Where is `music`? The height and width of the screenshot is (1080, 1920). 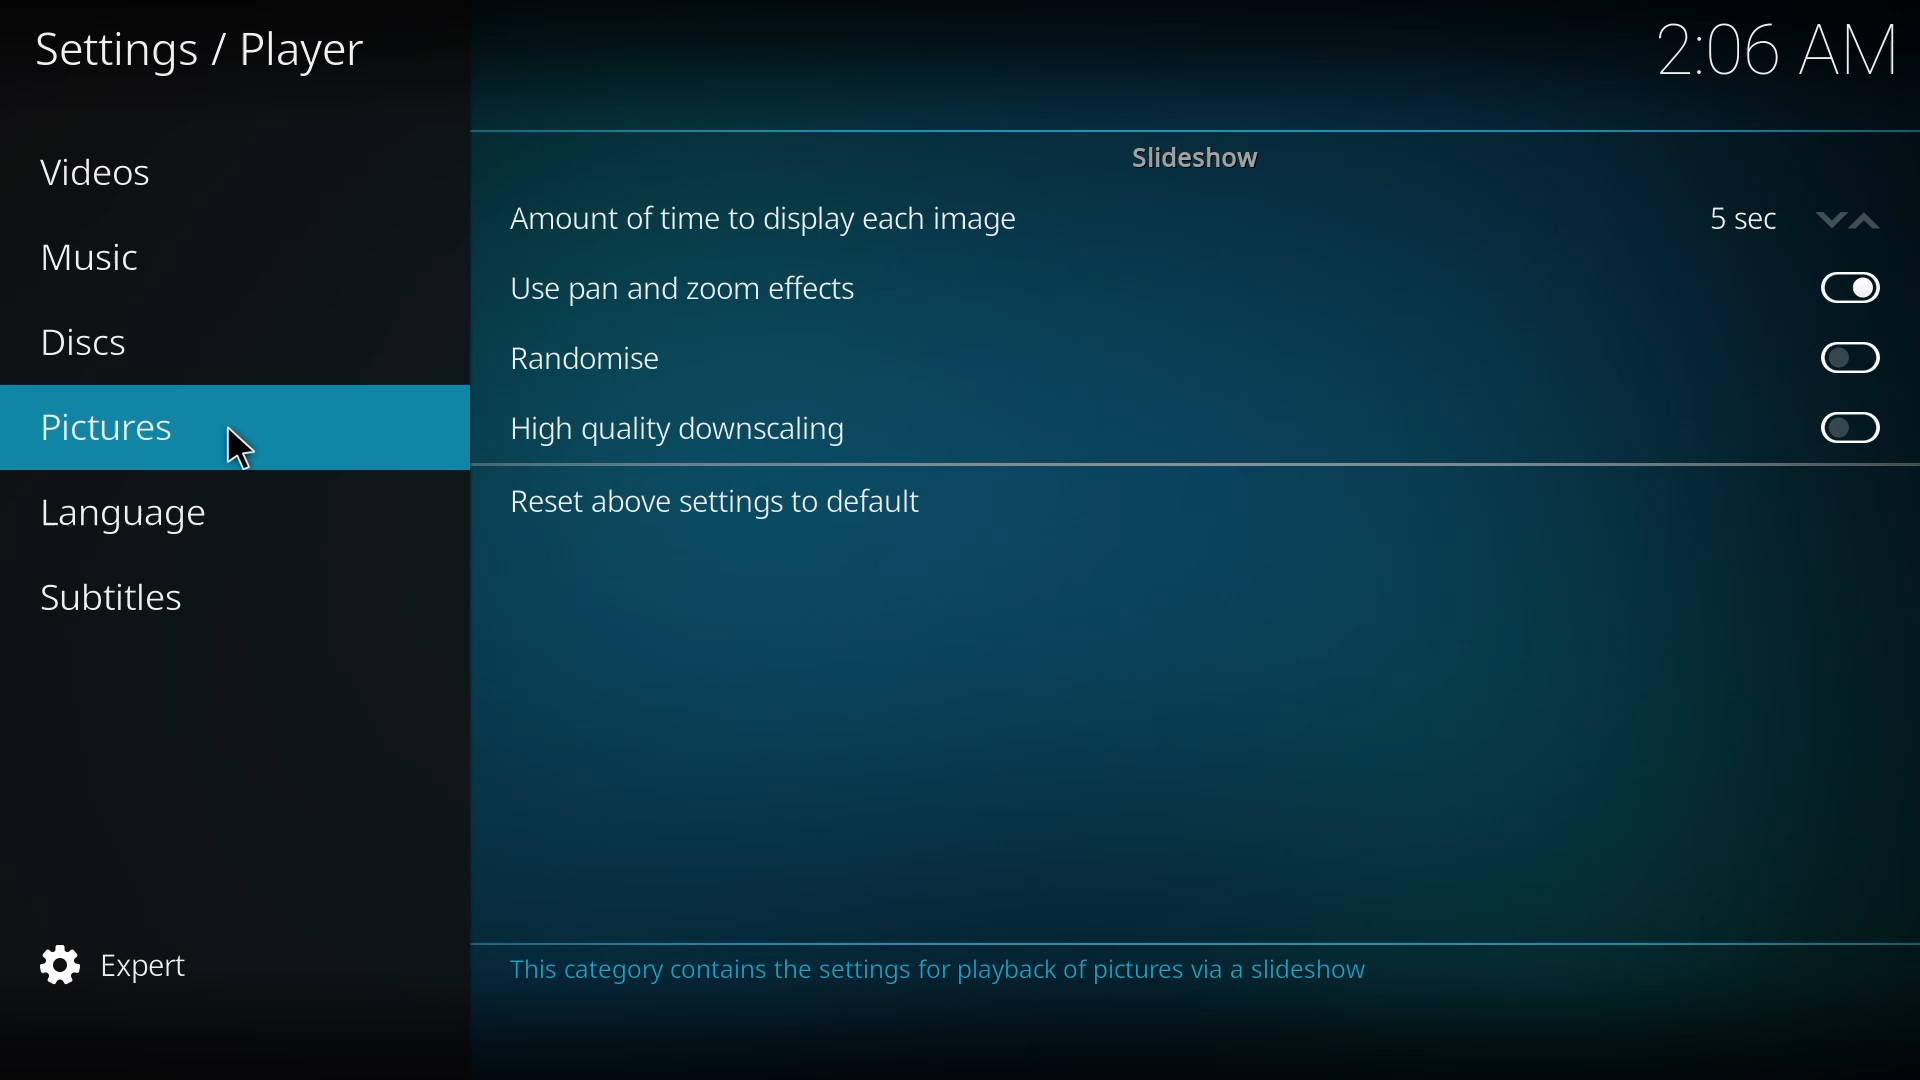
music is located at coordinates (92, 258).